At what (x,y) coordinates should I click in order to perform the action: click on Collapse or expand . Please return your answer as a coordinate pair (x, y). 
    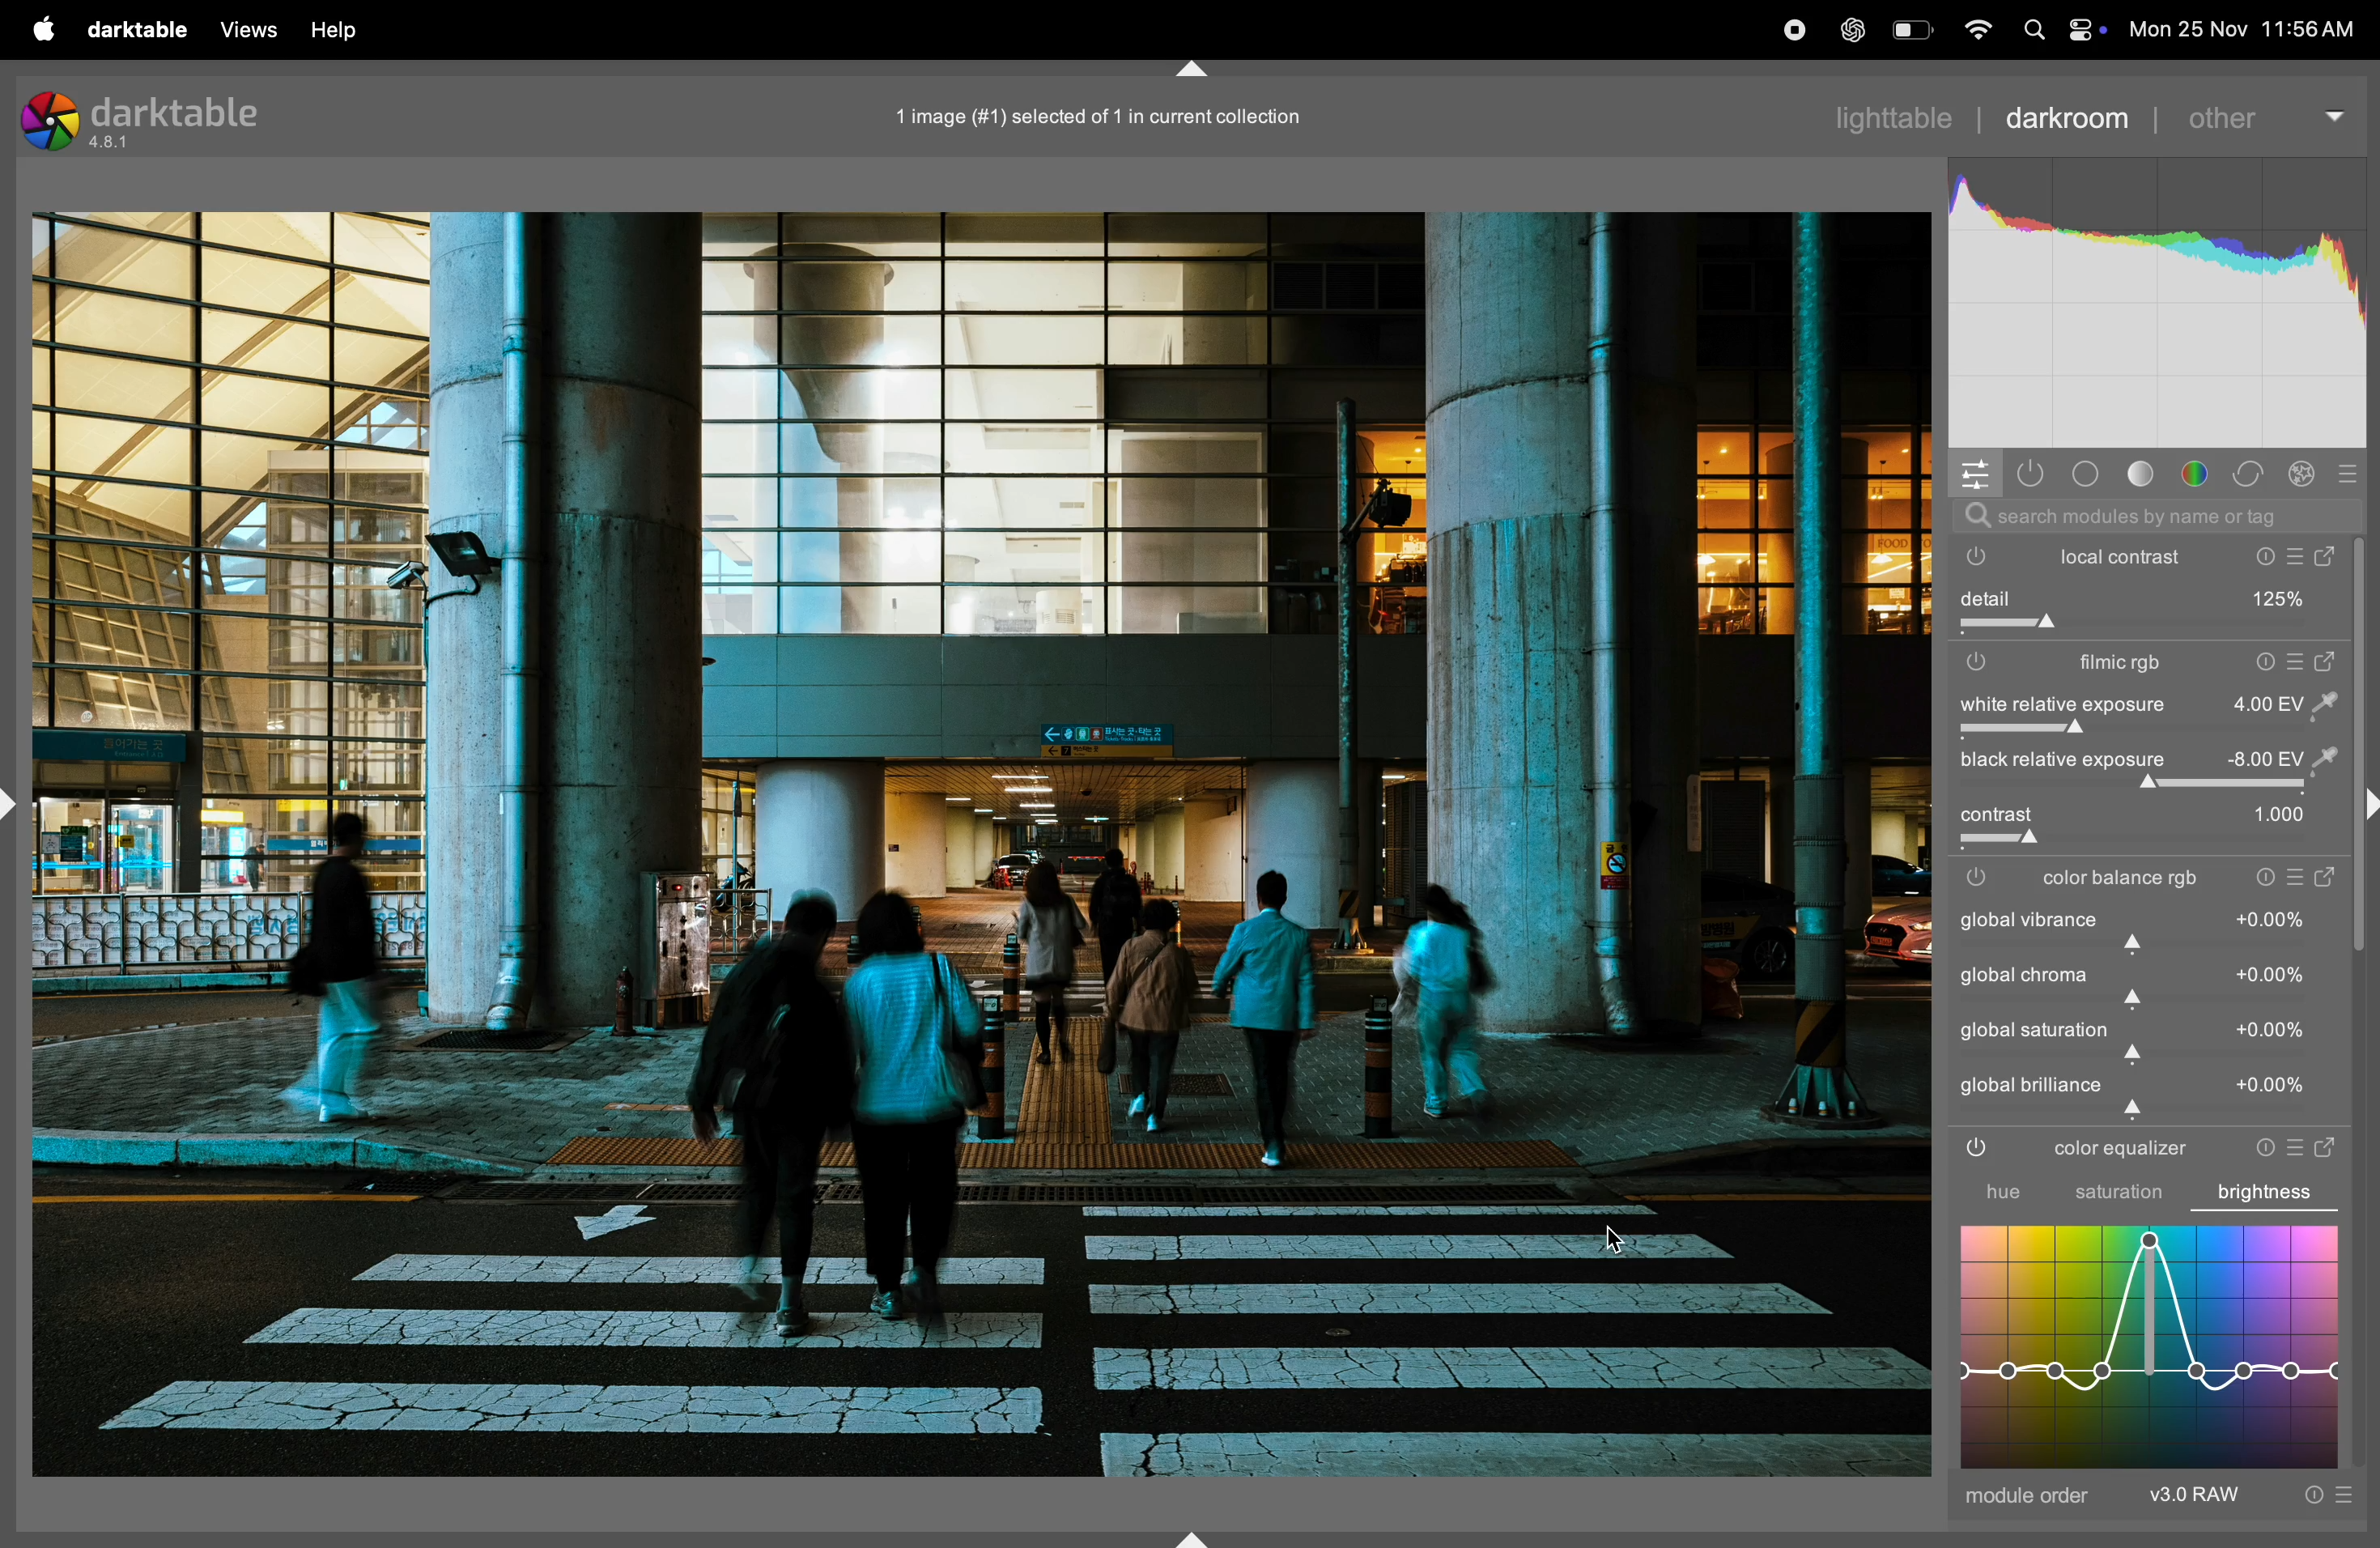
    Looking at the image, I should click on (1196, 63).